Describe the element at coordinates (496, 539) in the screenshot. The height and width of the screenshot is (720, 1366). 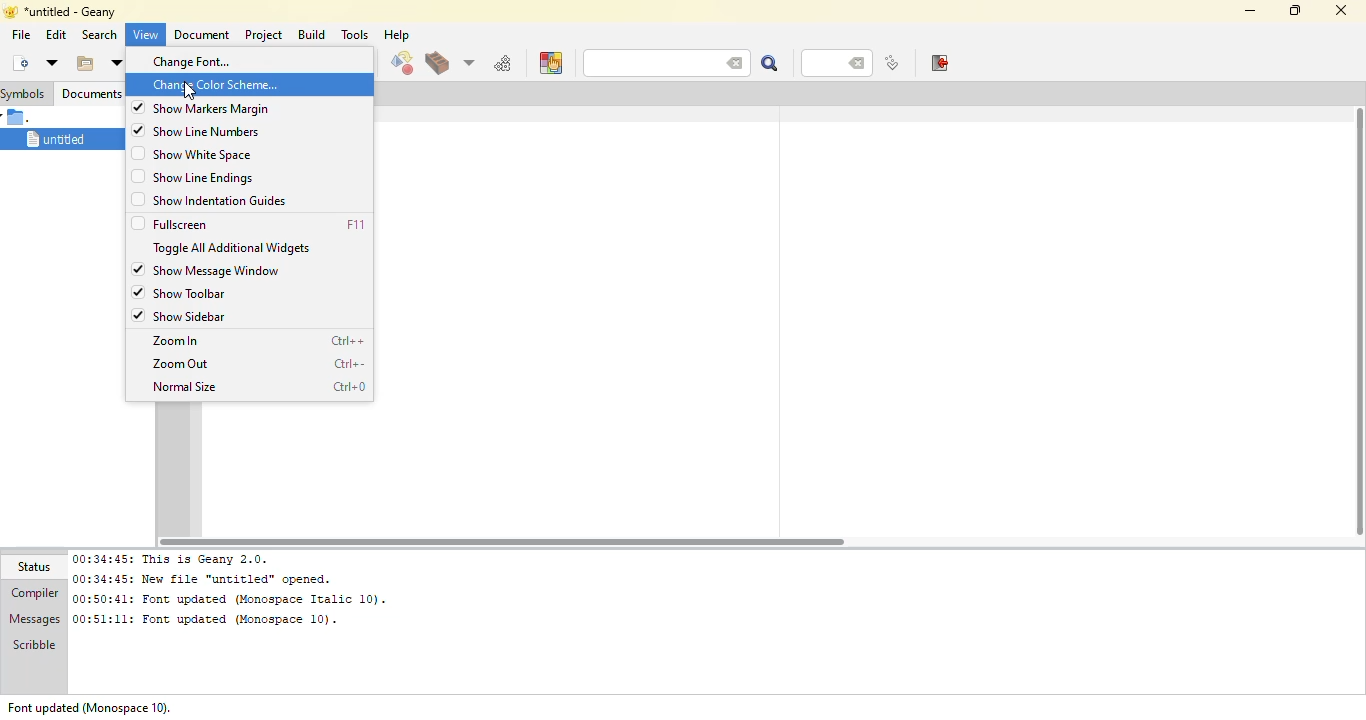
I see `horizontal scroll bar` at that location.